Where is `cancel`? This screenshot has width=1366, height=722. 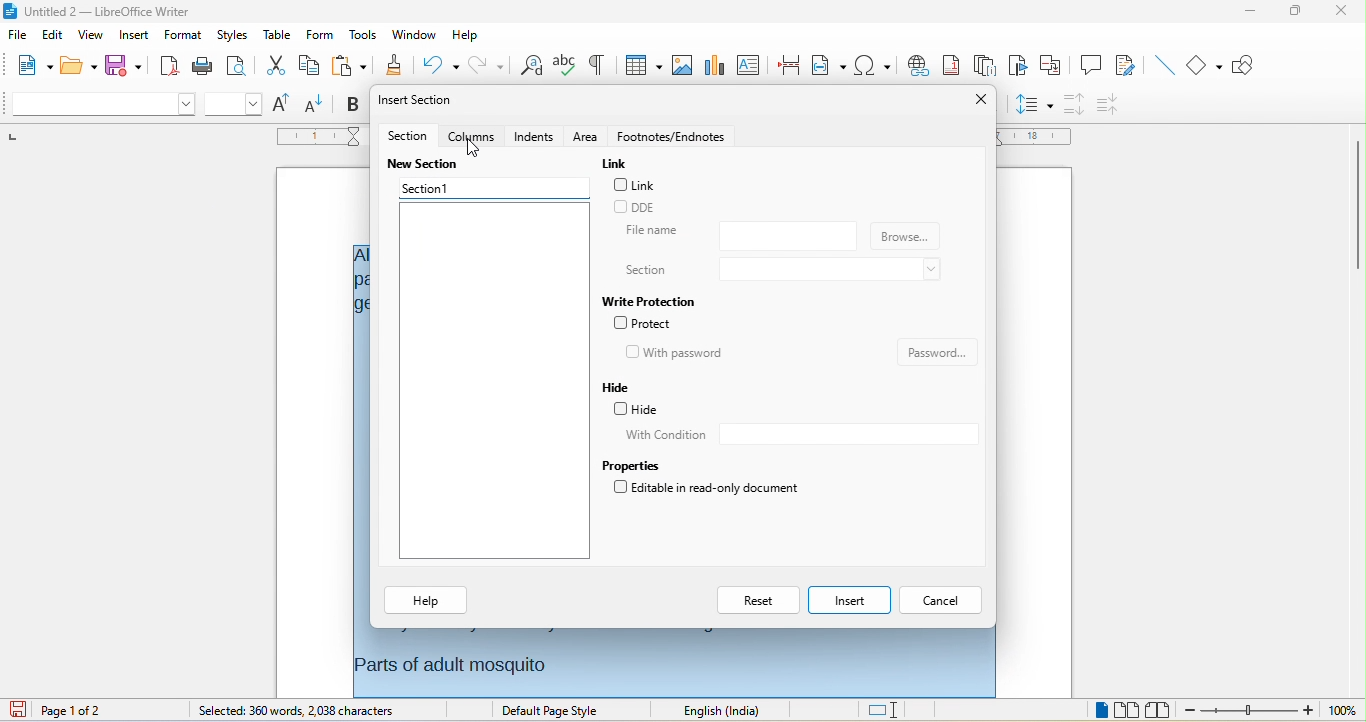
cancel is located at coordinates (944, 600).